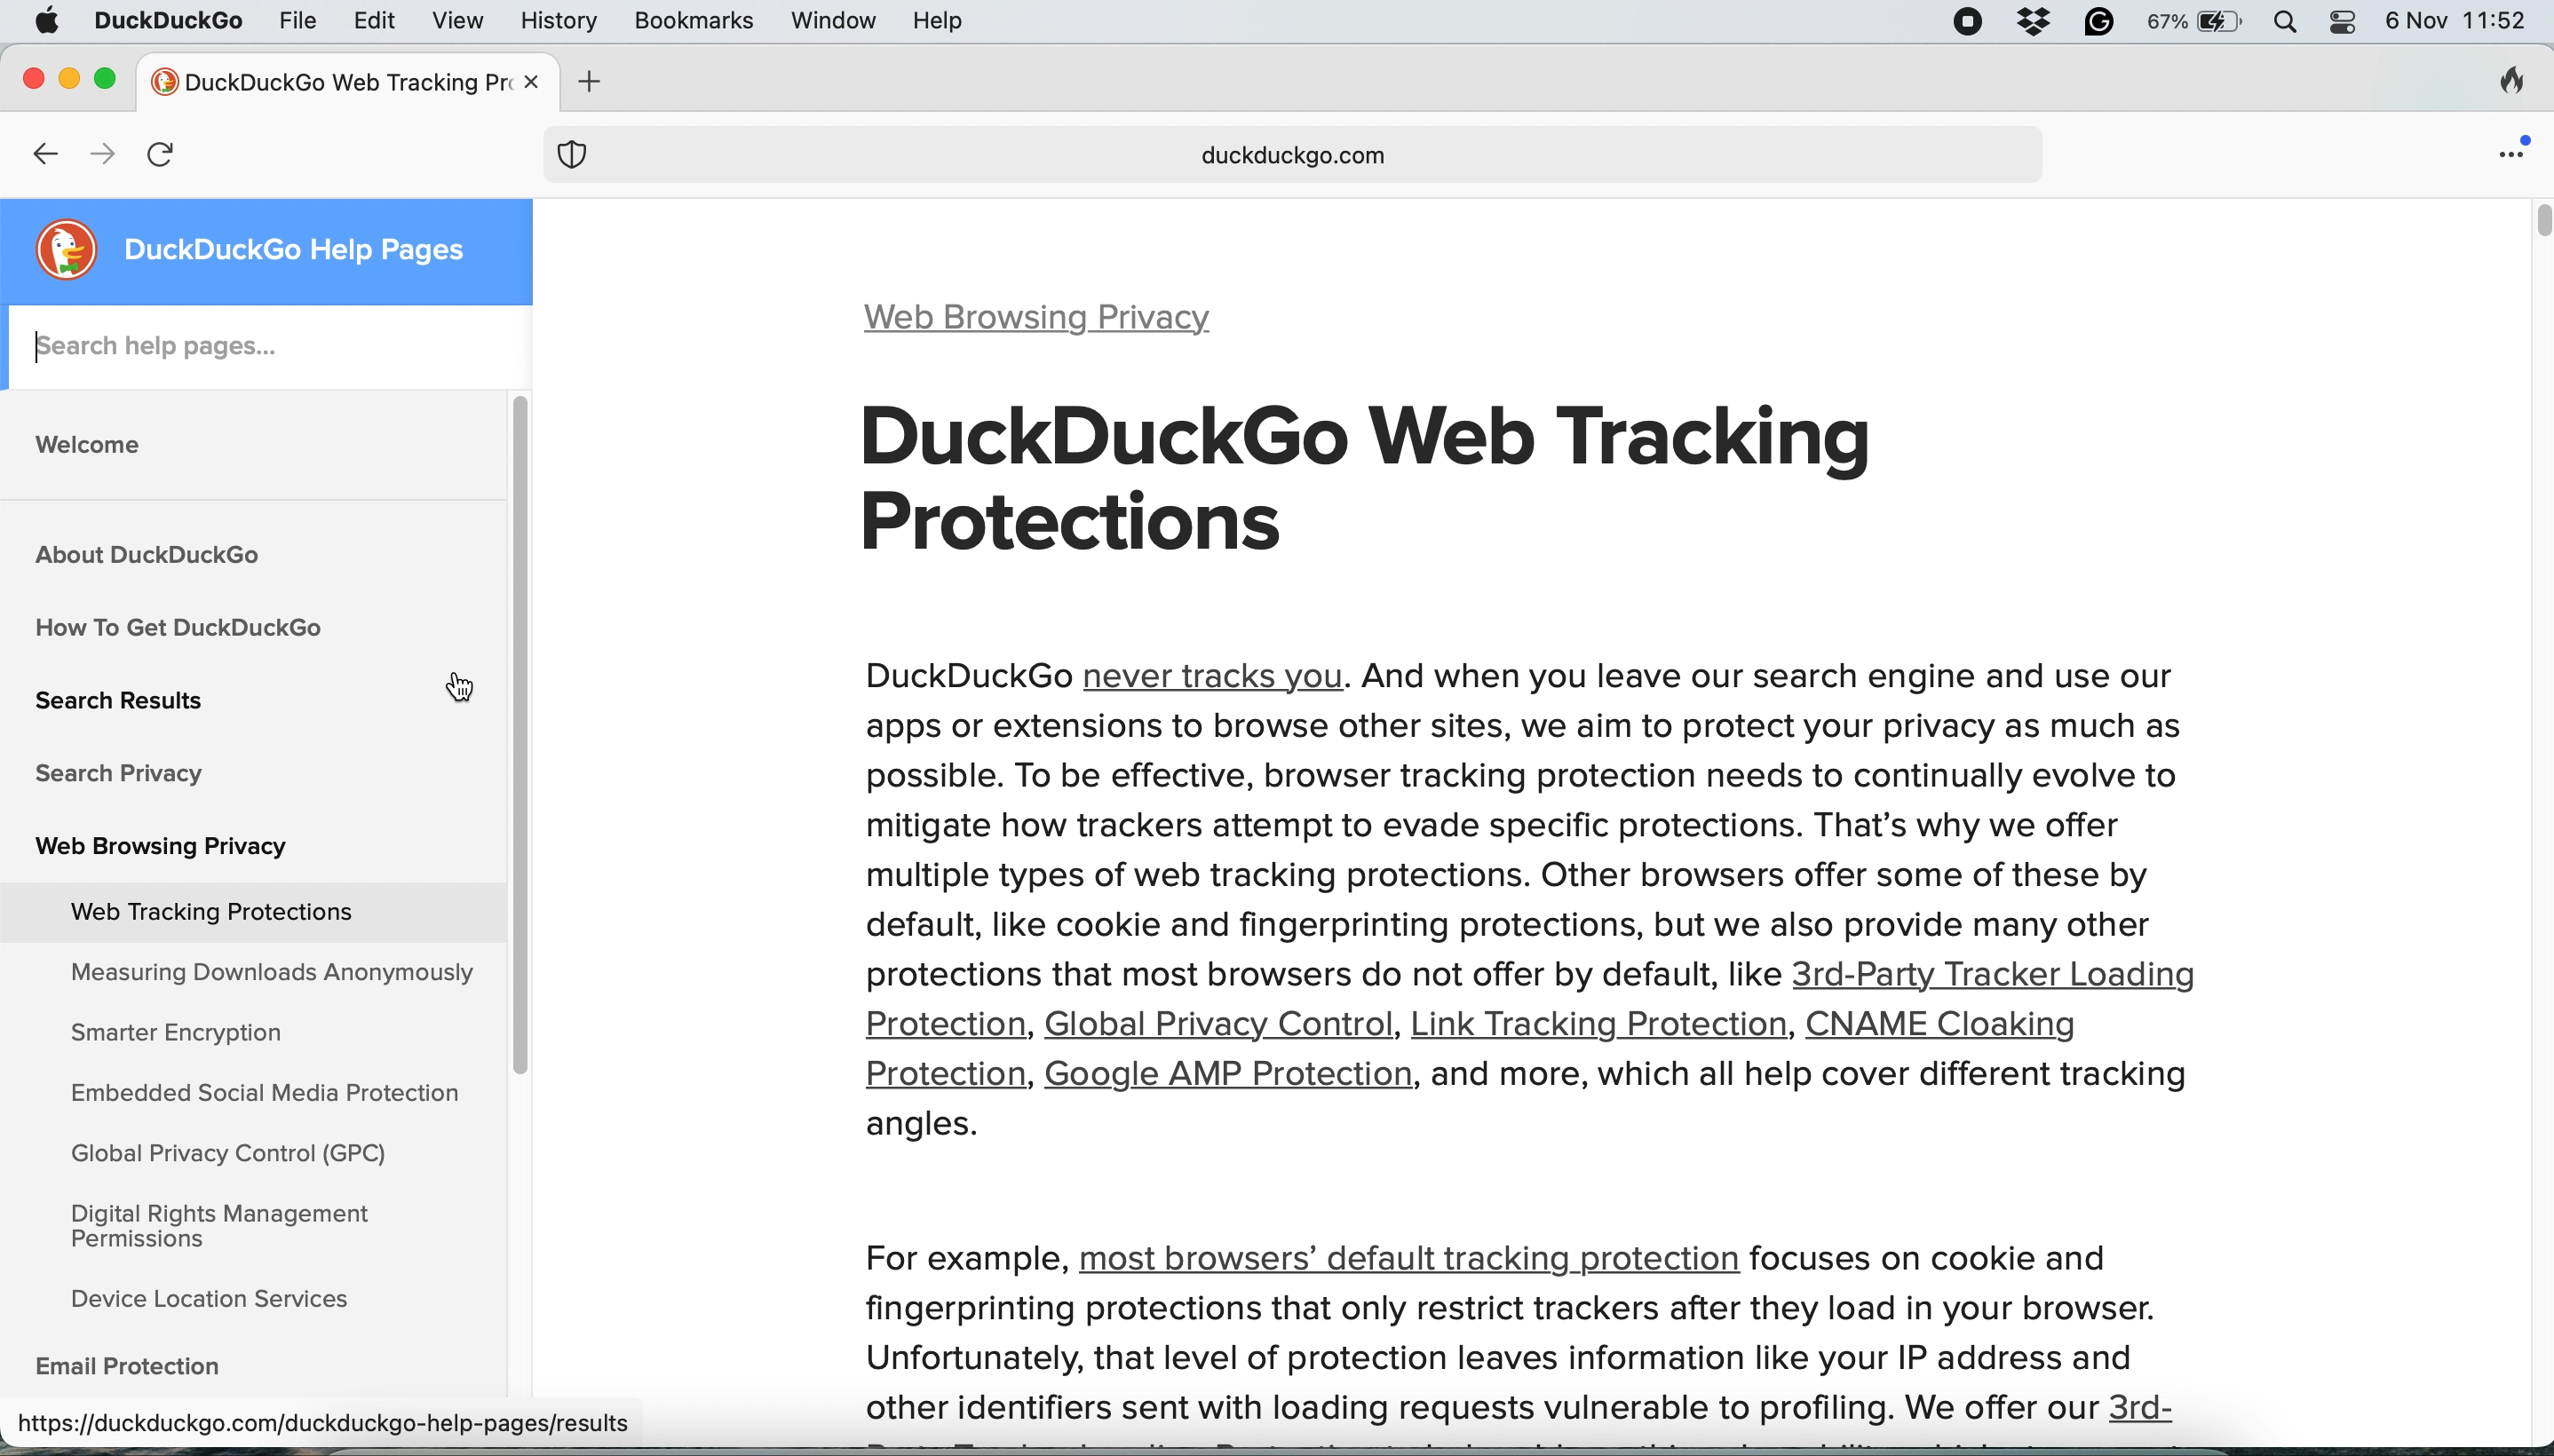 Image resolution: width=2554 pixels, height=1456 pixels. What do you see at coordinates (1389, 484) in the screenshot?
I see `duckduckgo web tracking protections` at bounding box center [1389, 484].